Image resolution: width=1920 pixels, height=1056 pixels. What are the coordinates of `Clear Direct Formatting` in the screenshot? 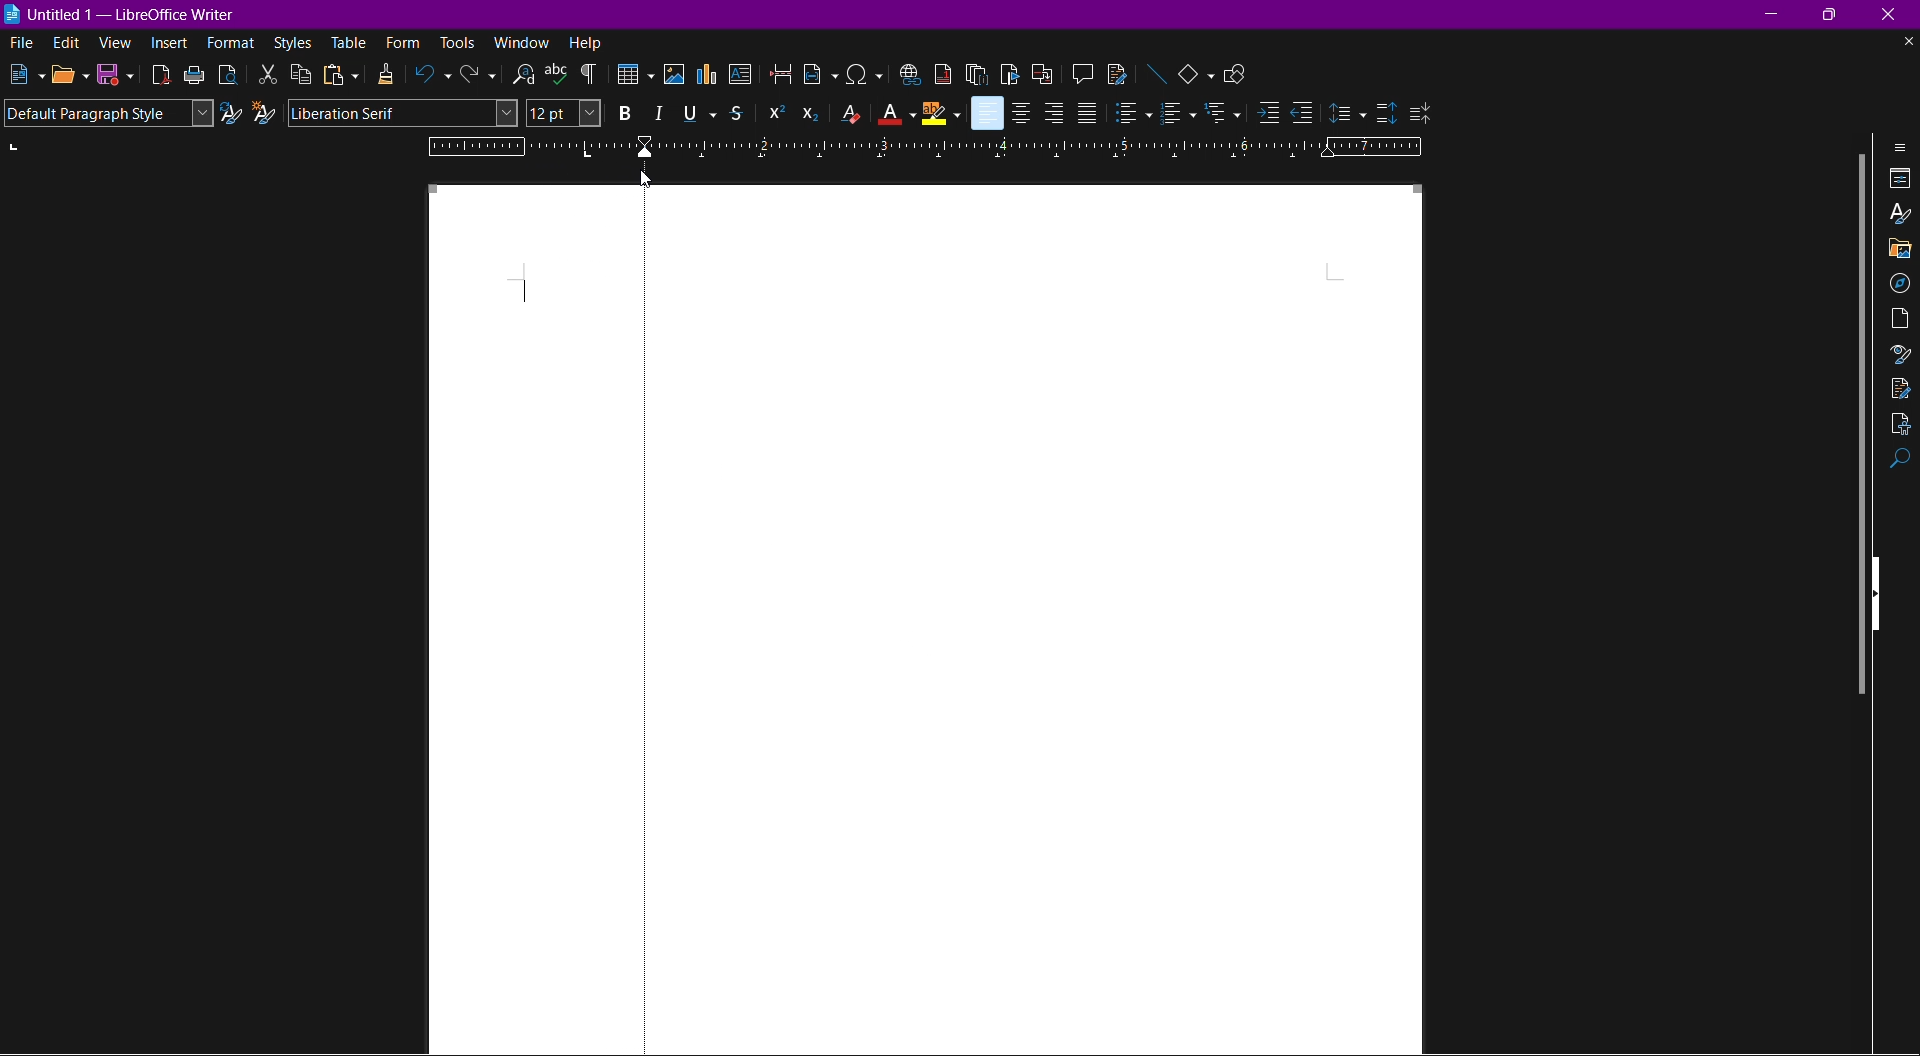 It's located at (849, 114).